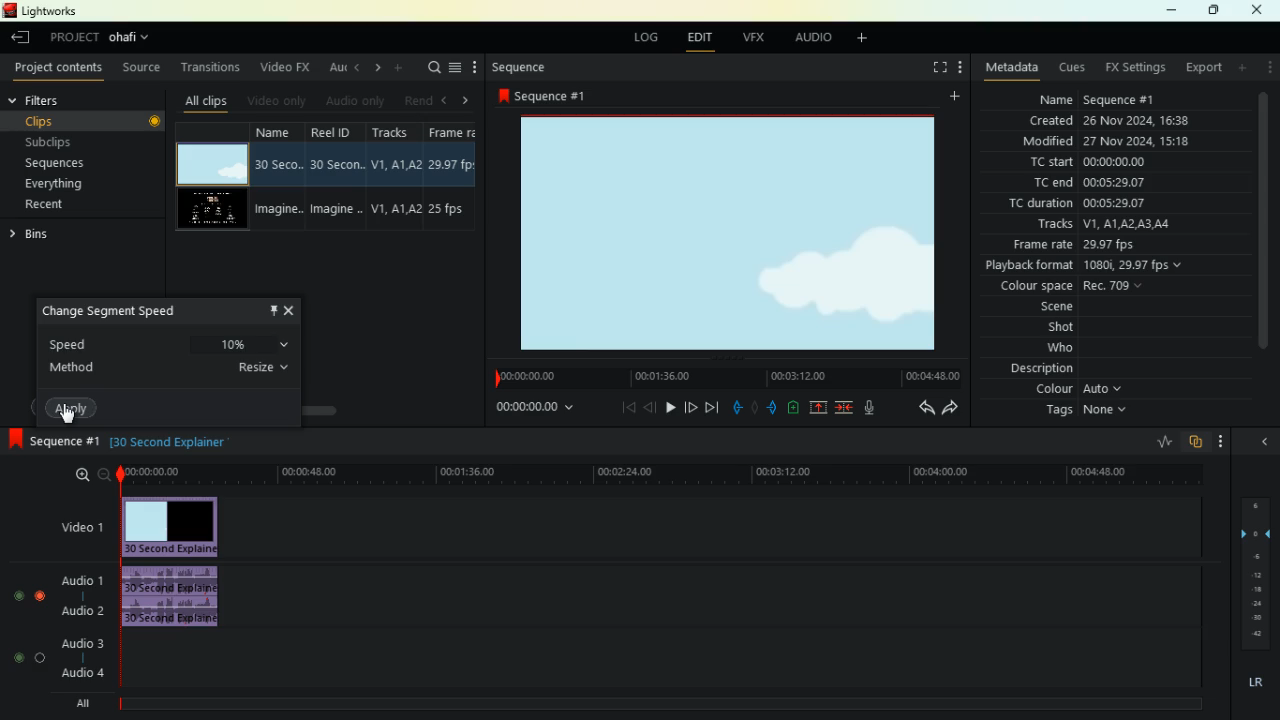 Image resolution: width=1280 pixels, height=720 pixels. I want to click on playback format, so click(1096, 267).